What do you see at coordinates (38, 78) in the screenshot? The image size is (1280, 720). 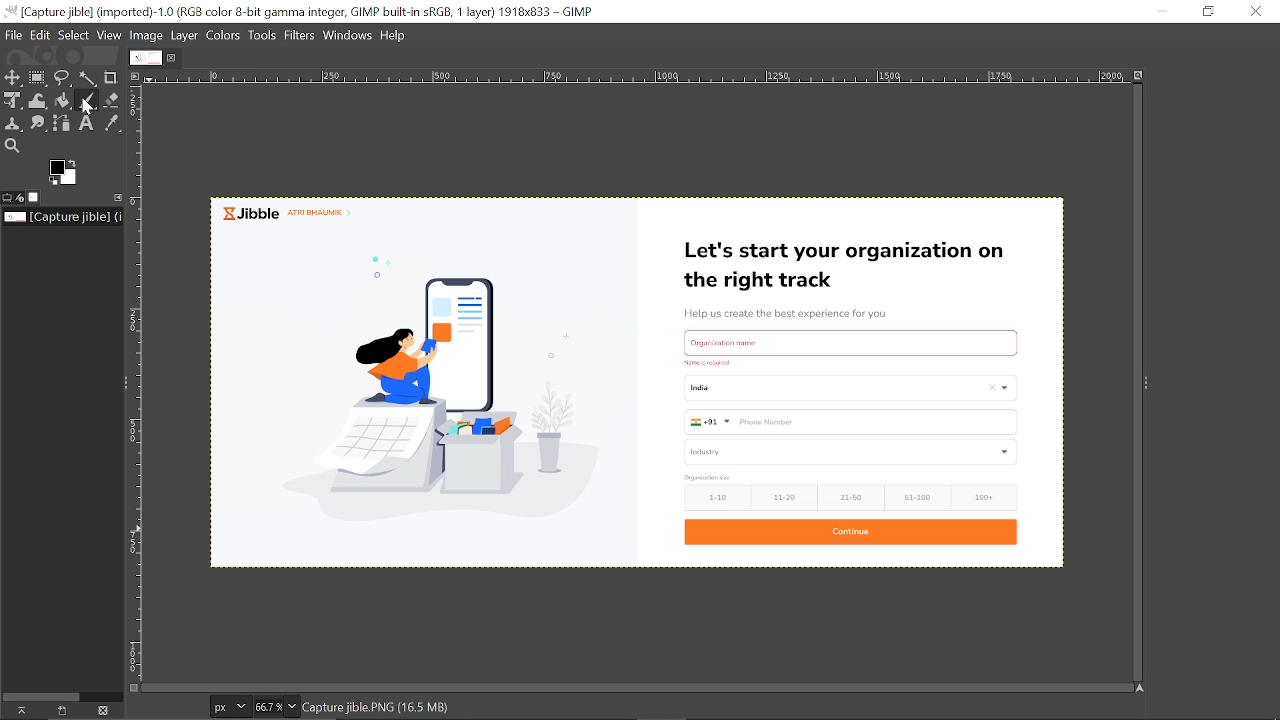 I see `Rectangular select tool` at bounding box center [38, 78].